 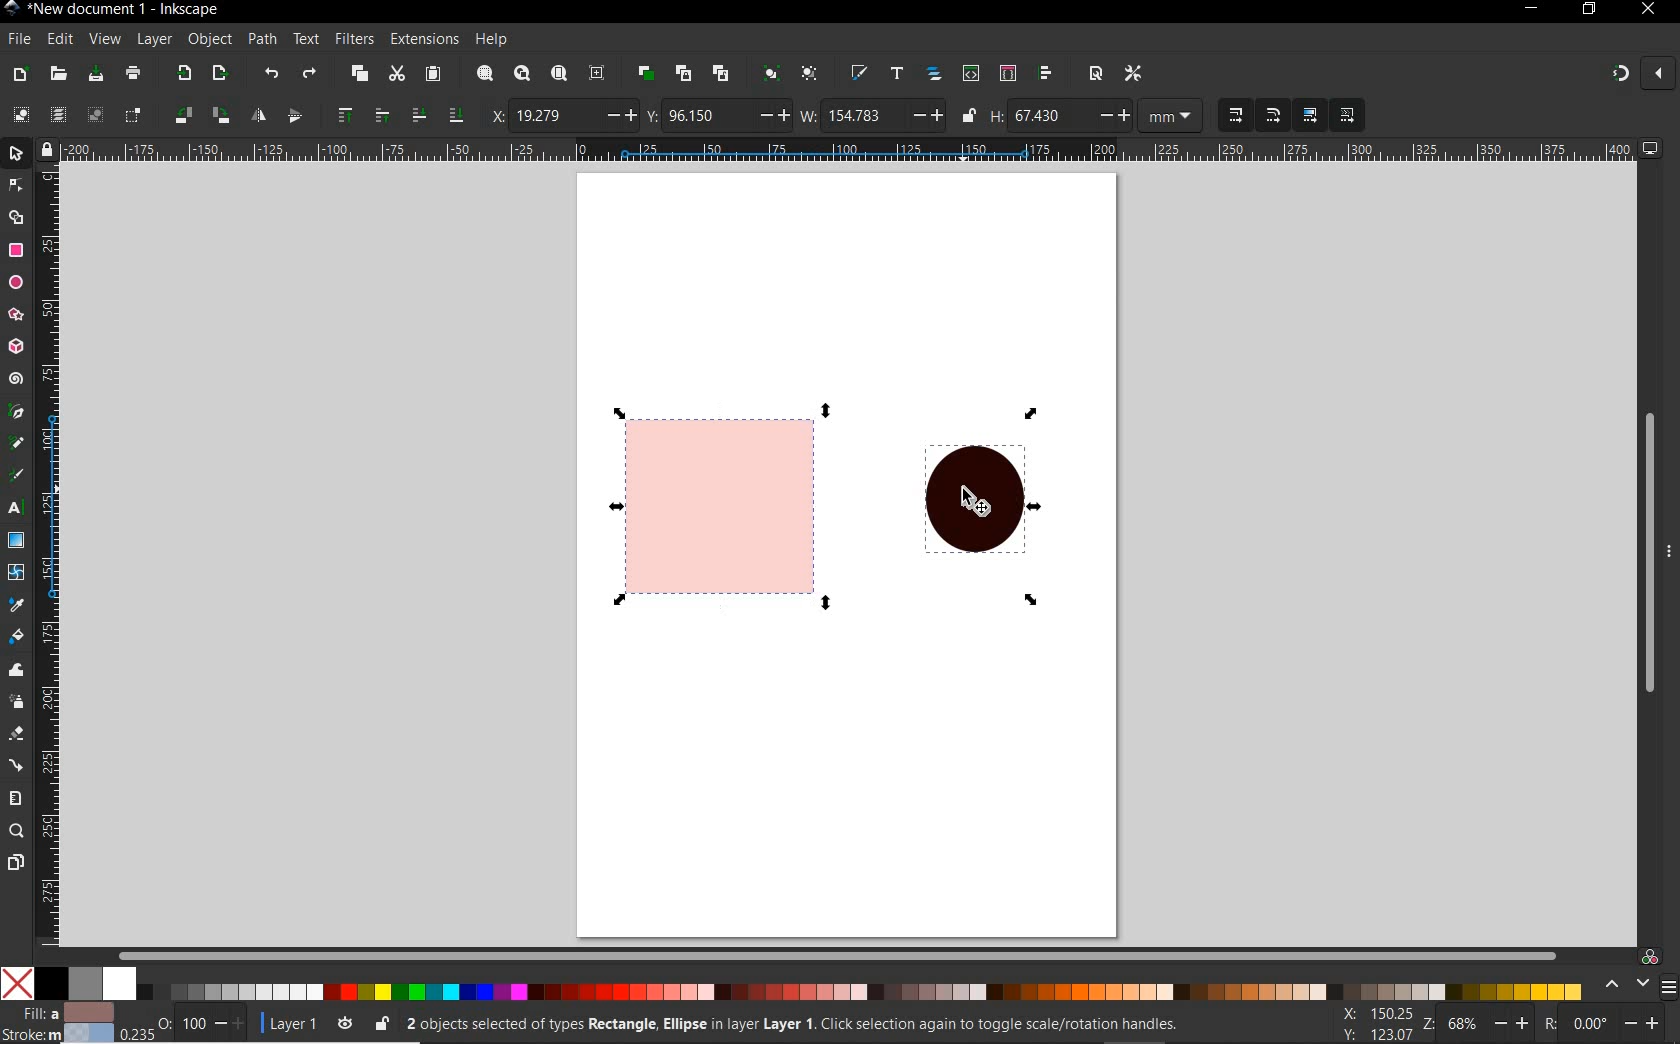 I want to click on SHAPE SELECTED, so click(x=980, y=508).